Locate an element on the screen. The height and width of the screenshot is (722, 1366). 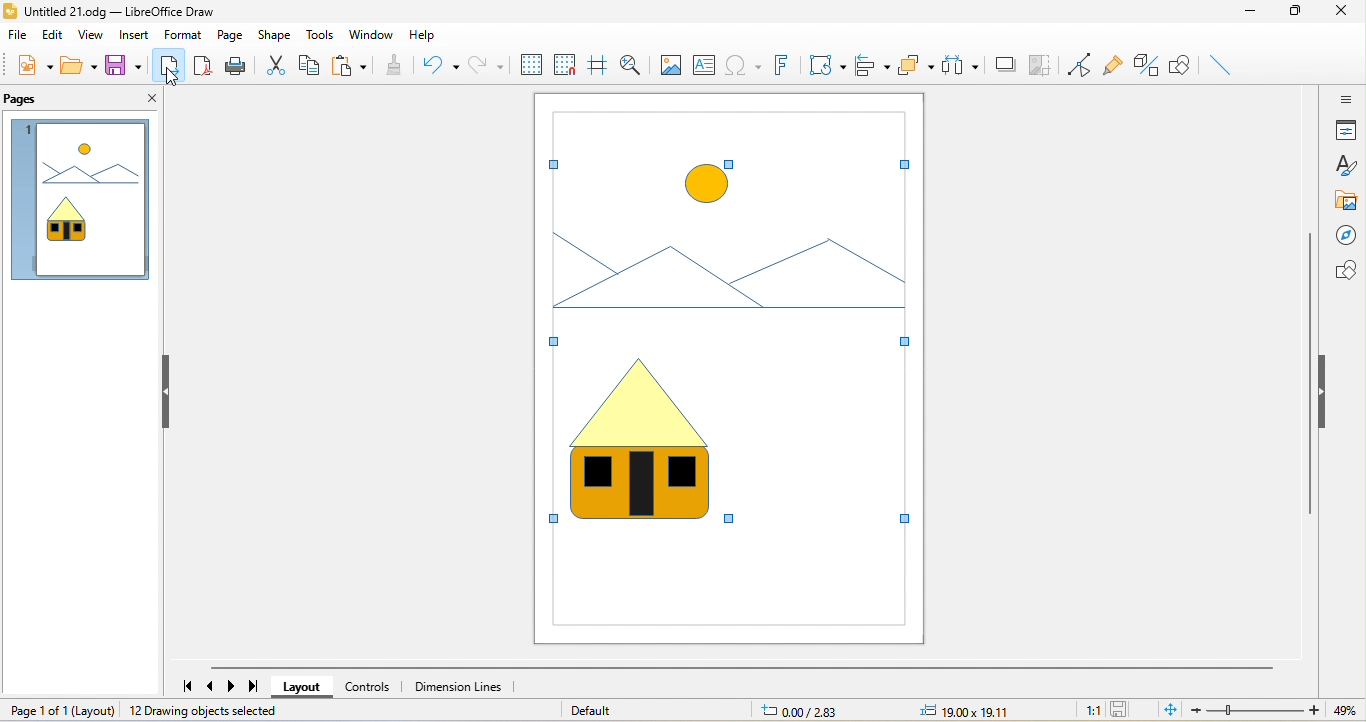
export as pdf is located at coordinates (202, 64).